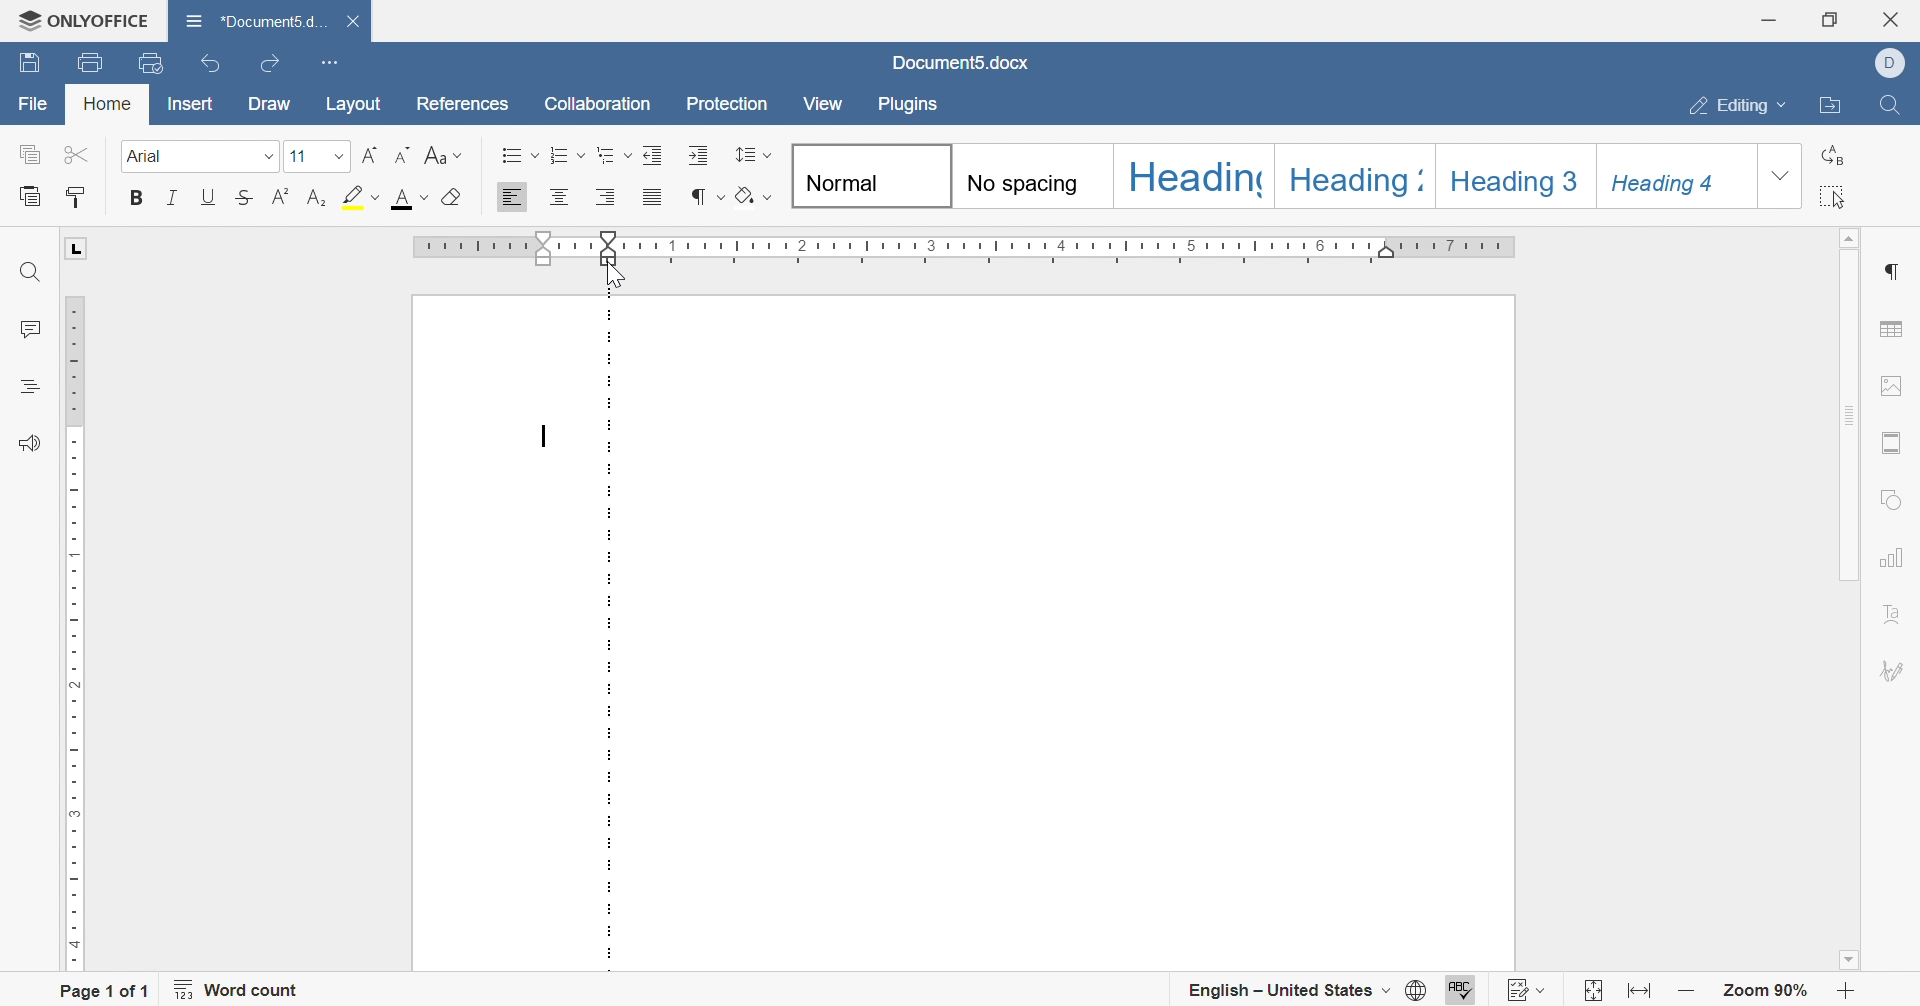  Describe the element at coordinates (1685, 990) in the screenshot. I see `zoom out` at that location.